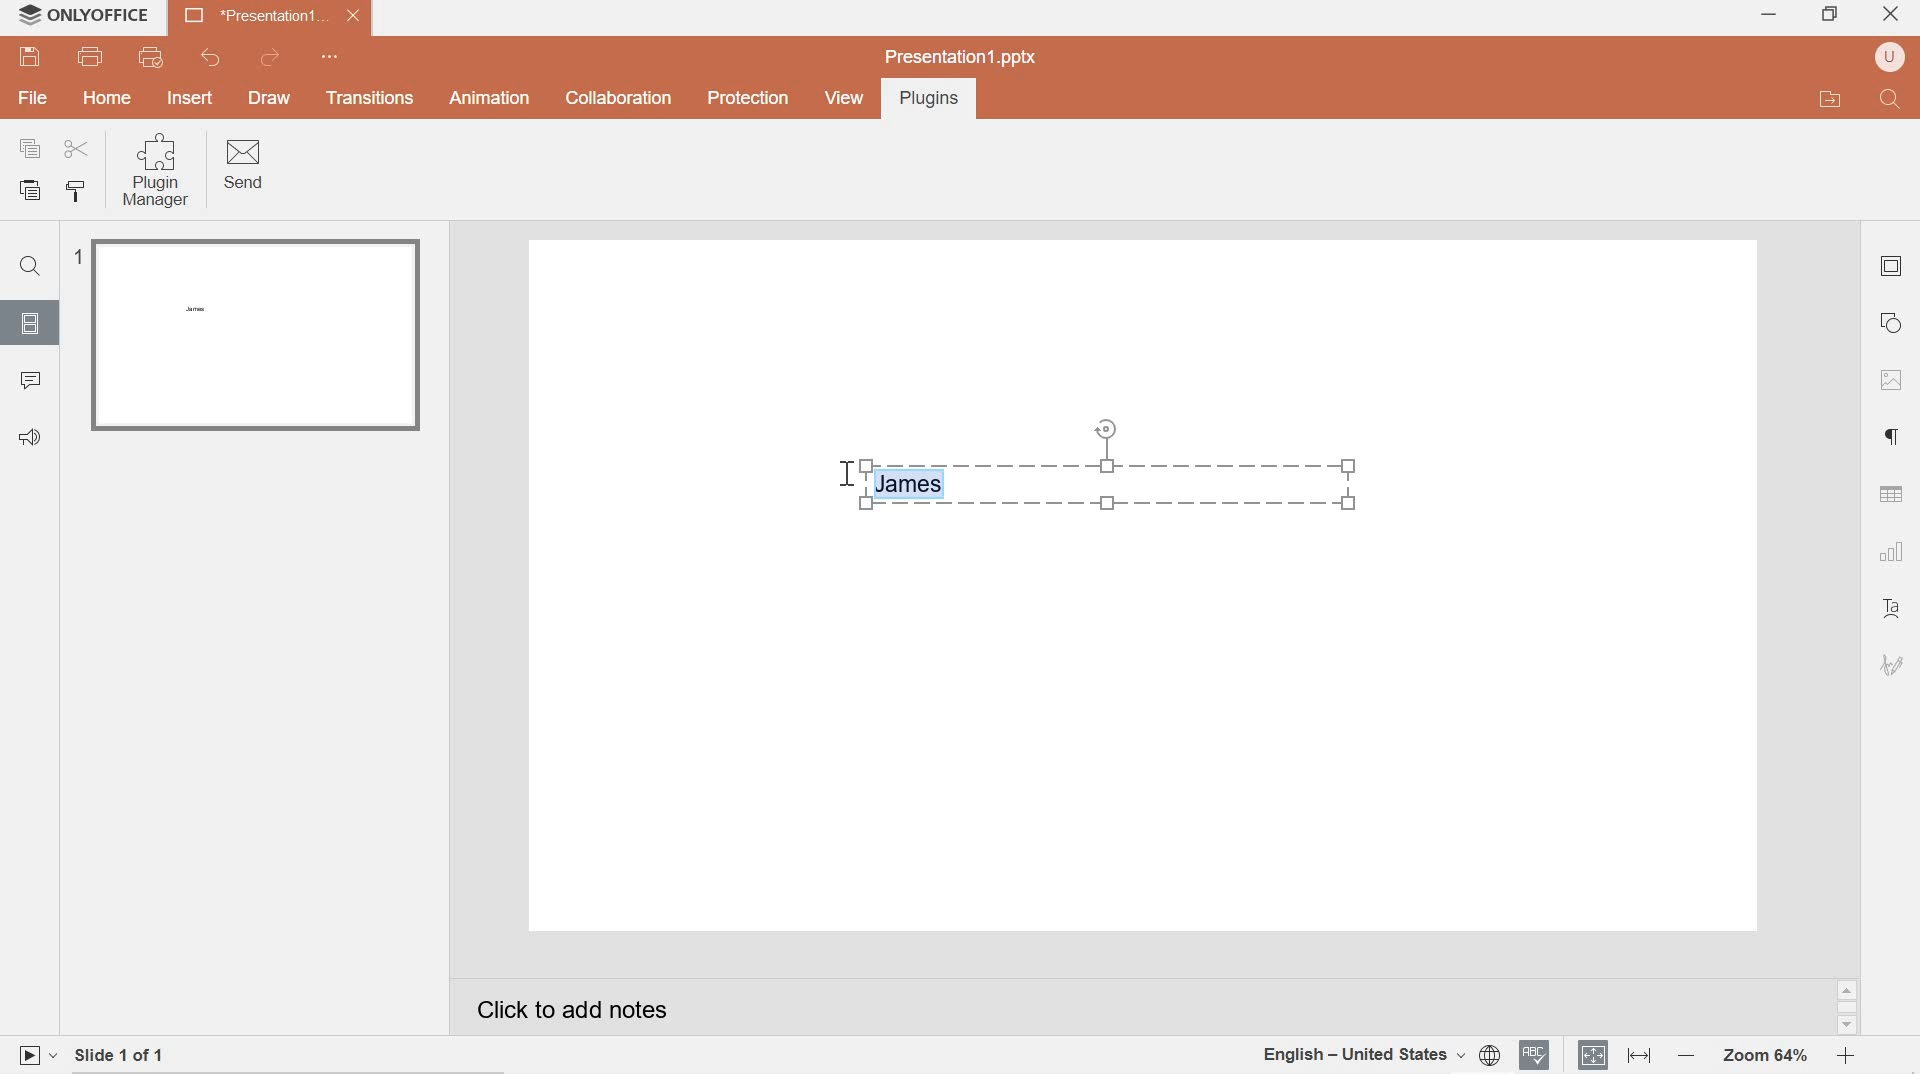 The width and height of the screenshot is (1920, 1074). I want to click on system name, so click(107, 15).